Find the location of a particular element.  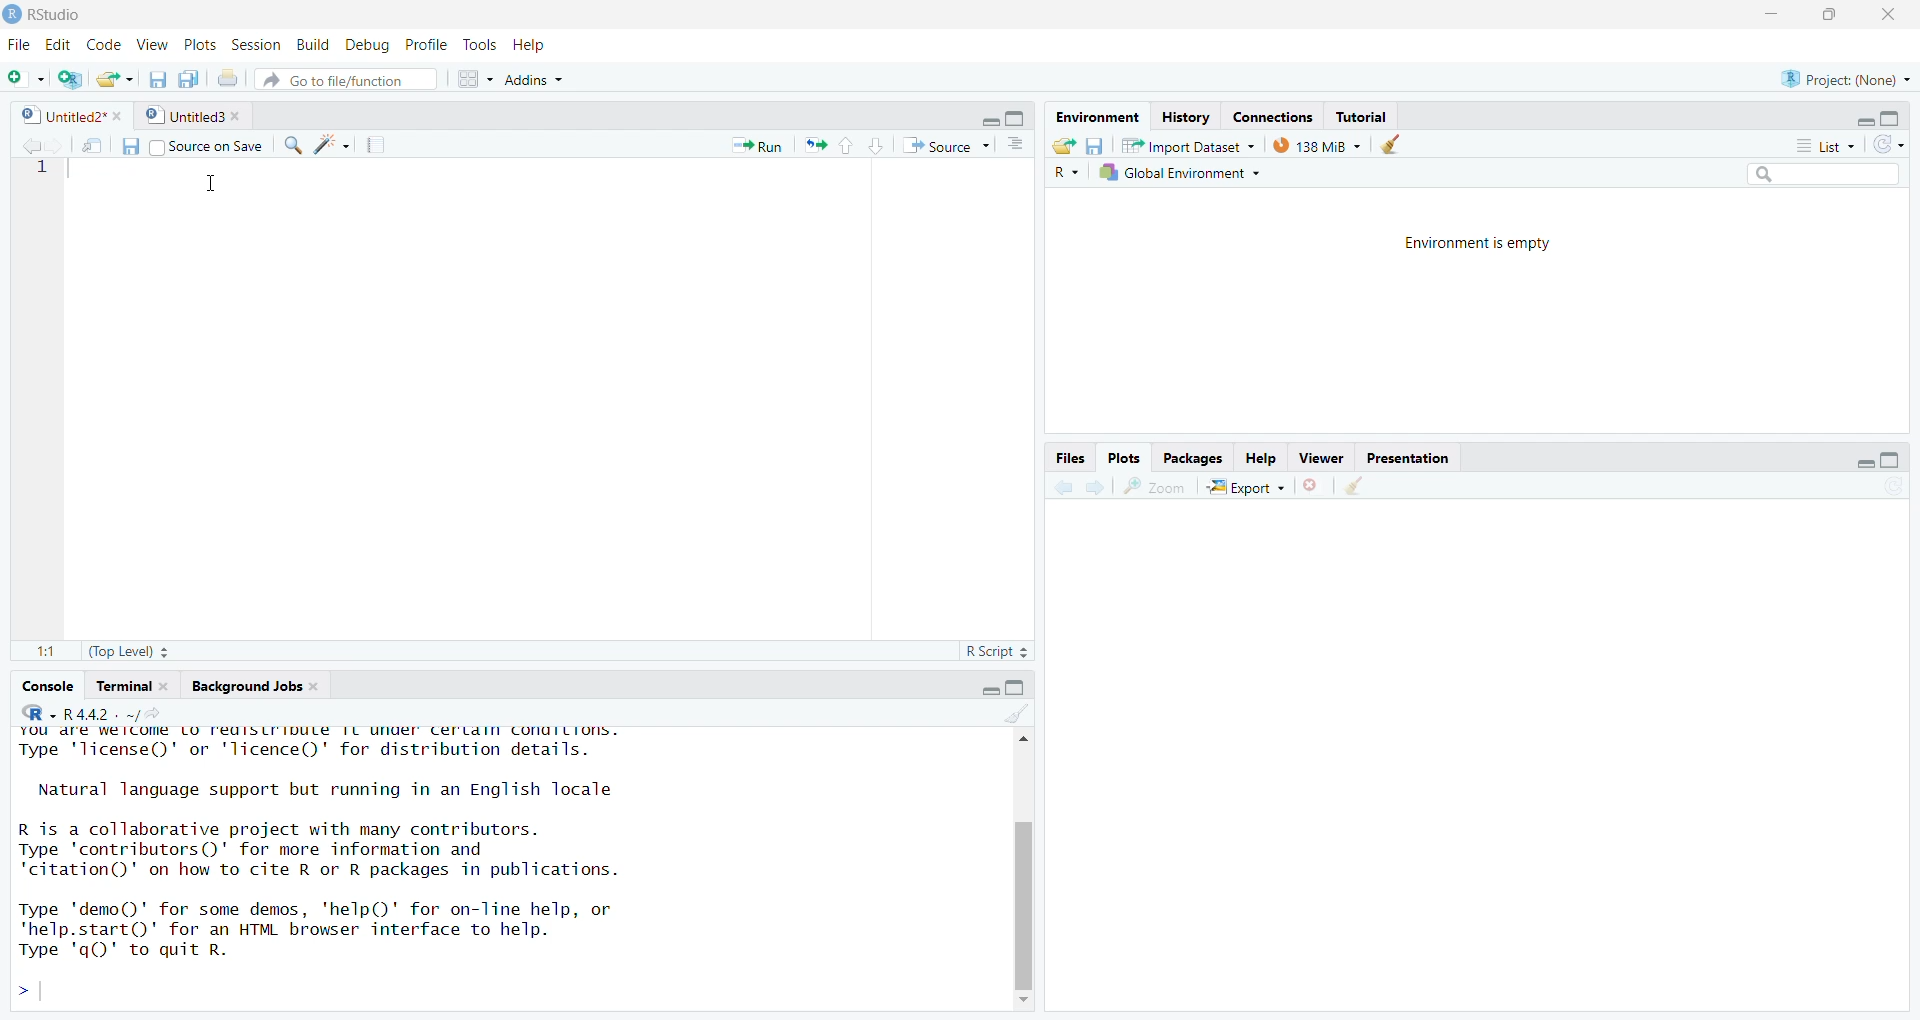

Files is located at coordinates (1069, 456).